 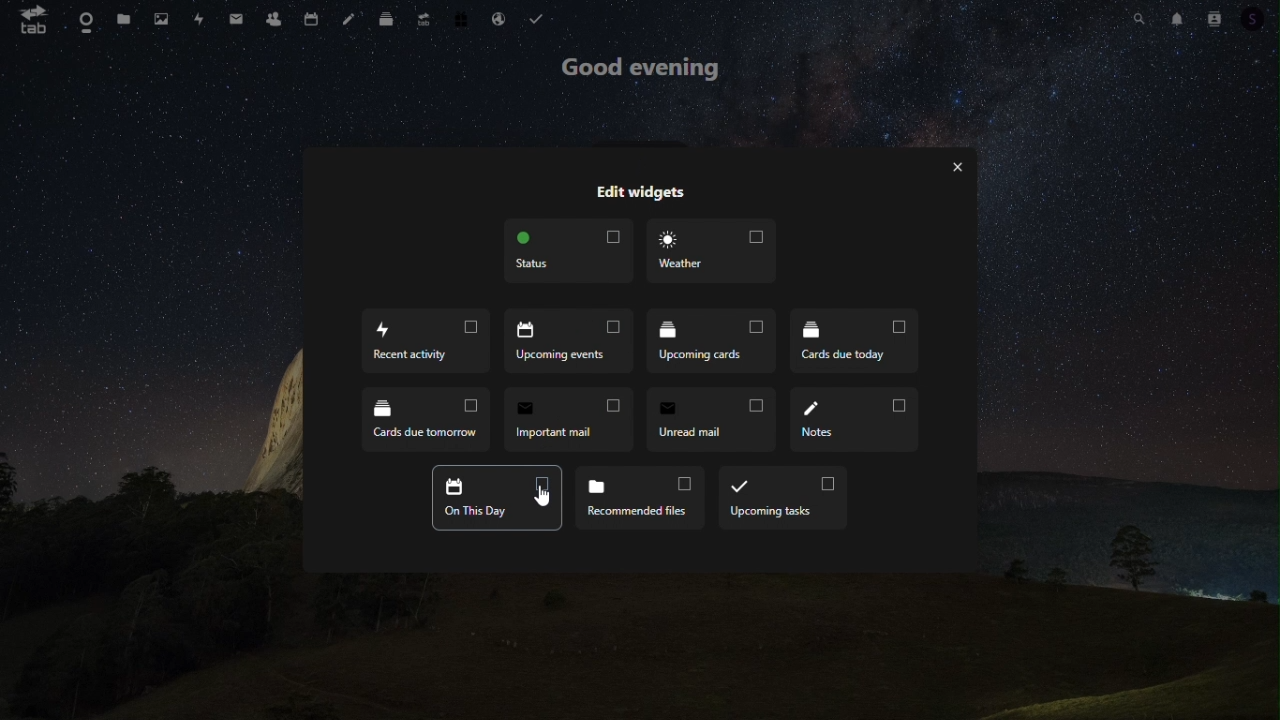 I want to click on Greetings, so click(x=644, y=70).